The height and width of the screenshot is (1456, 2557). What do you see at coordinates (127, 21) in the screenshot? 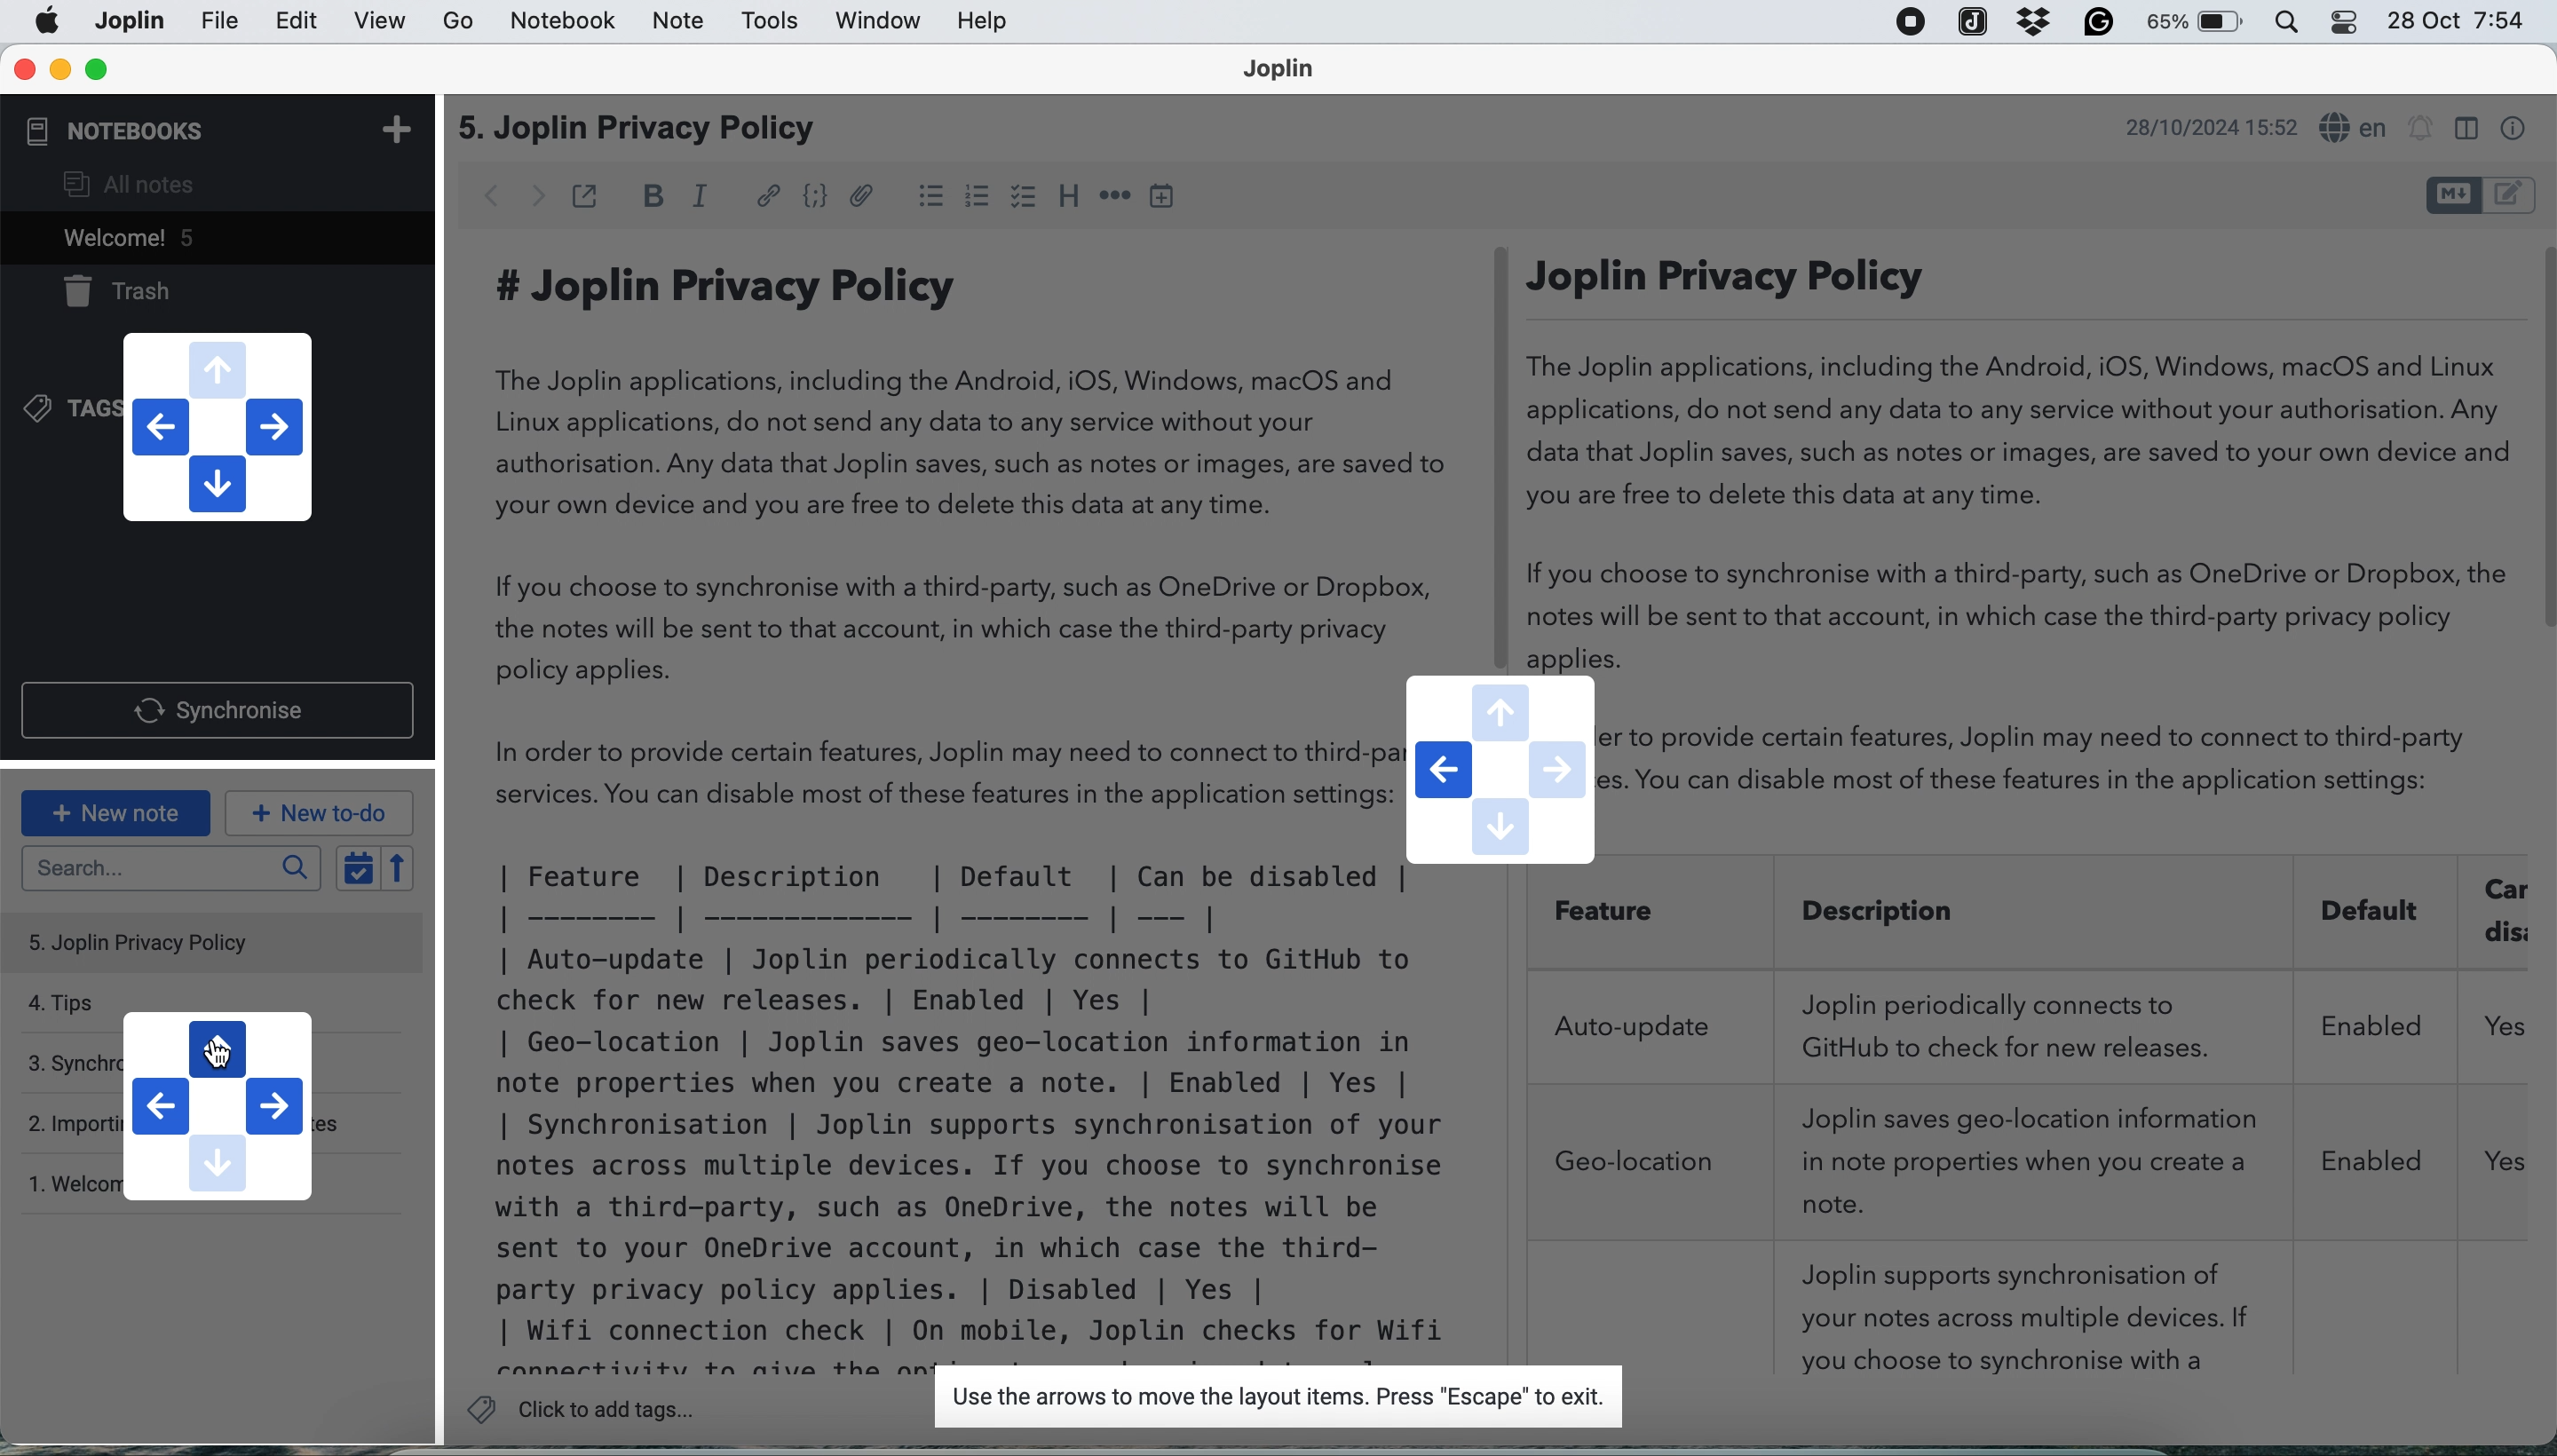
I see `file` at bounding box center [127, 21].